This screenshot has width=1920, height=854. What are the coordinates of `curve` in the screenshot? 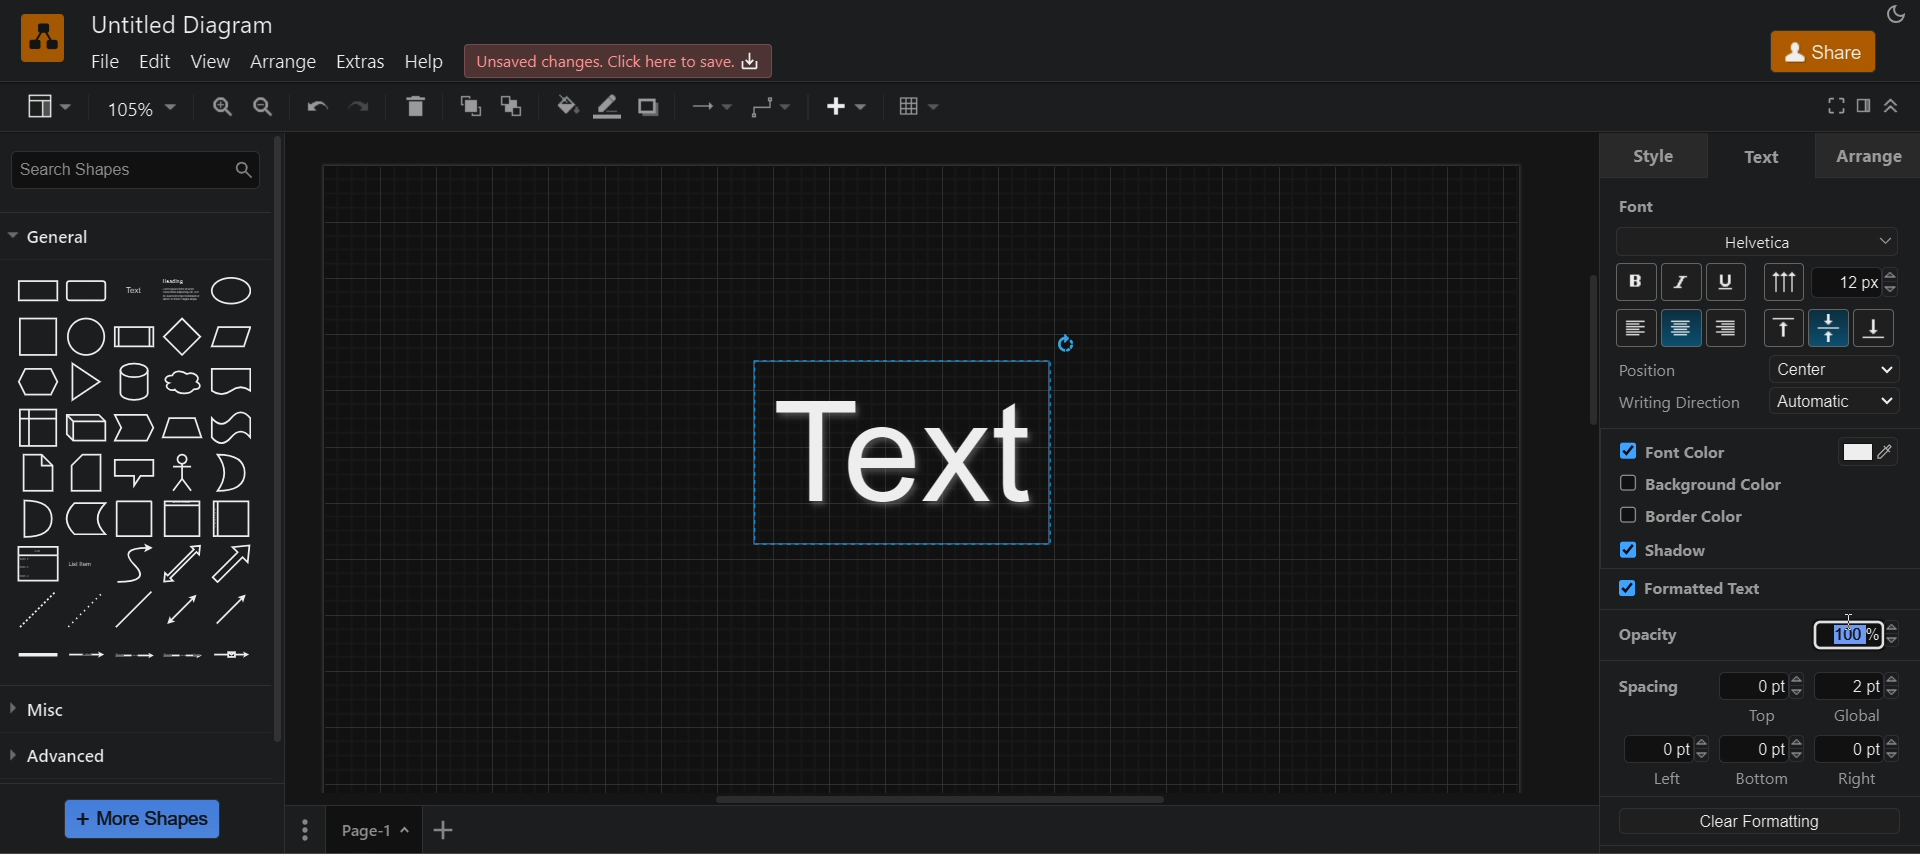 It's located at (132, 564).